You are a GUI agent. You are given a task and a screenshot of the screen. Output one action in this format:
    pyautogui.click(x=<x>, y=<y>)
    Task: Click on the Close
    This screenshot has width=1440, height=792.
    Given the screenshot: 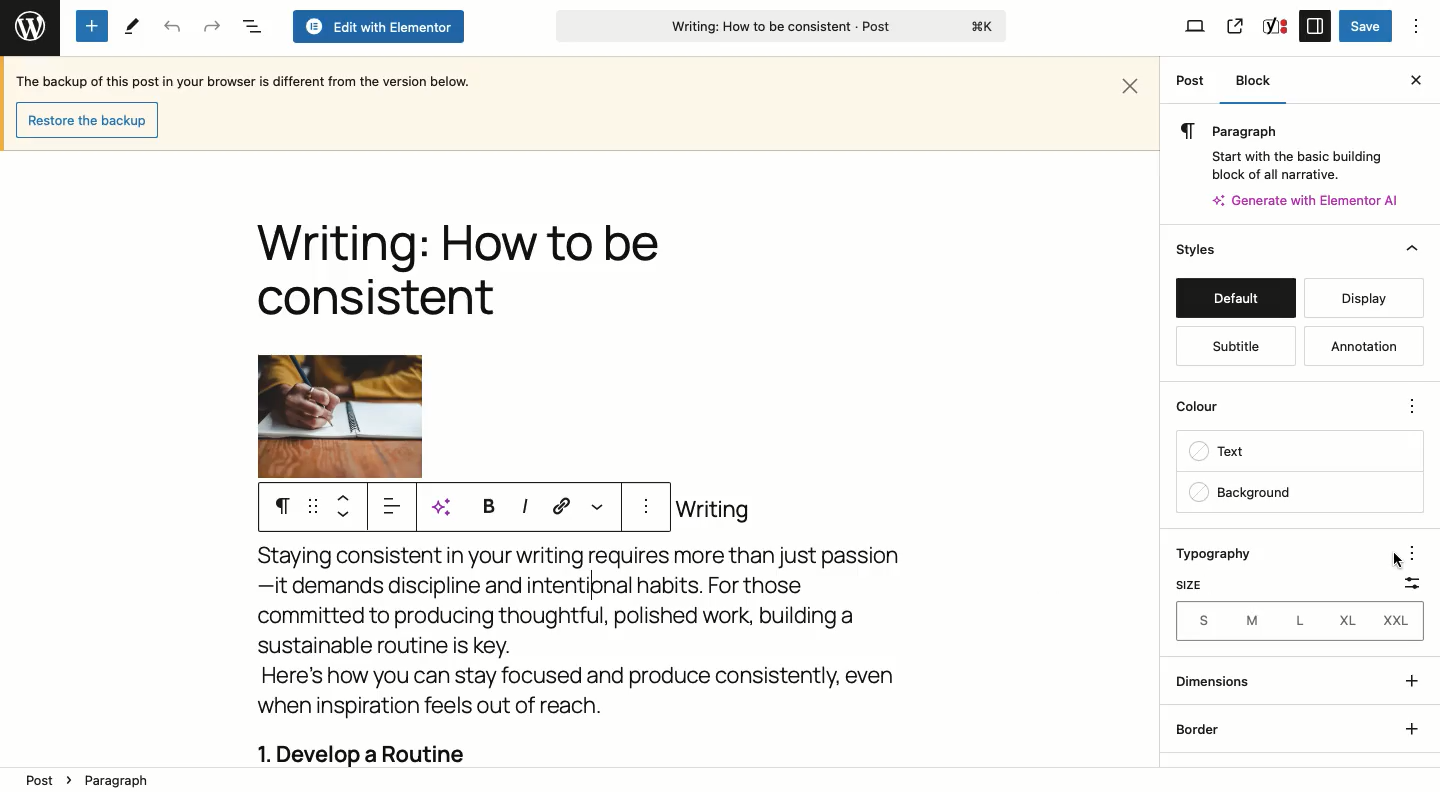 What is the action you would take?
    pyautogui.click(x=1412, y=80)
    